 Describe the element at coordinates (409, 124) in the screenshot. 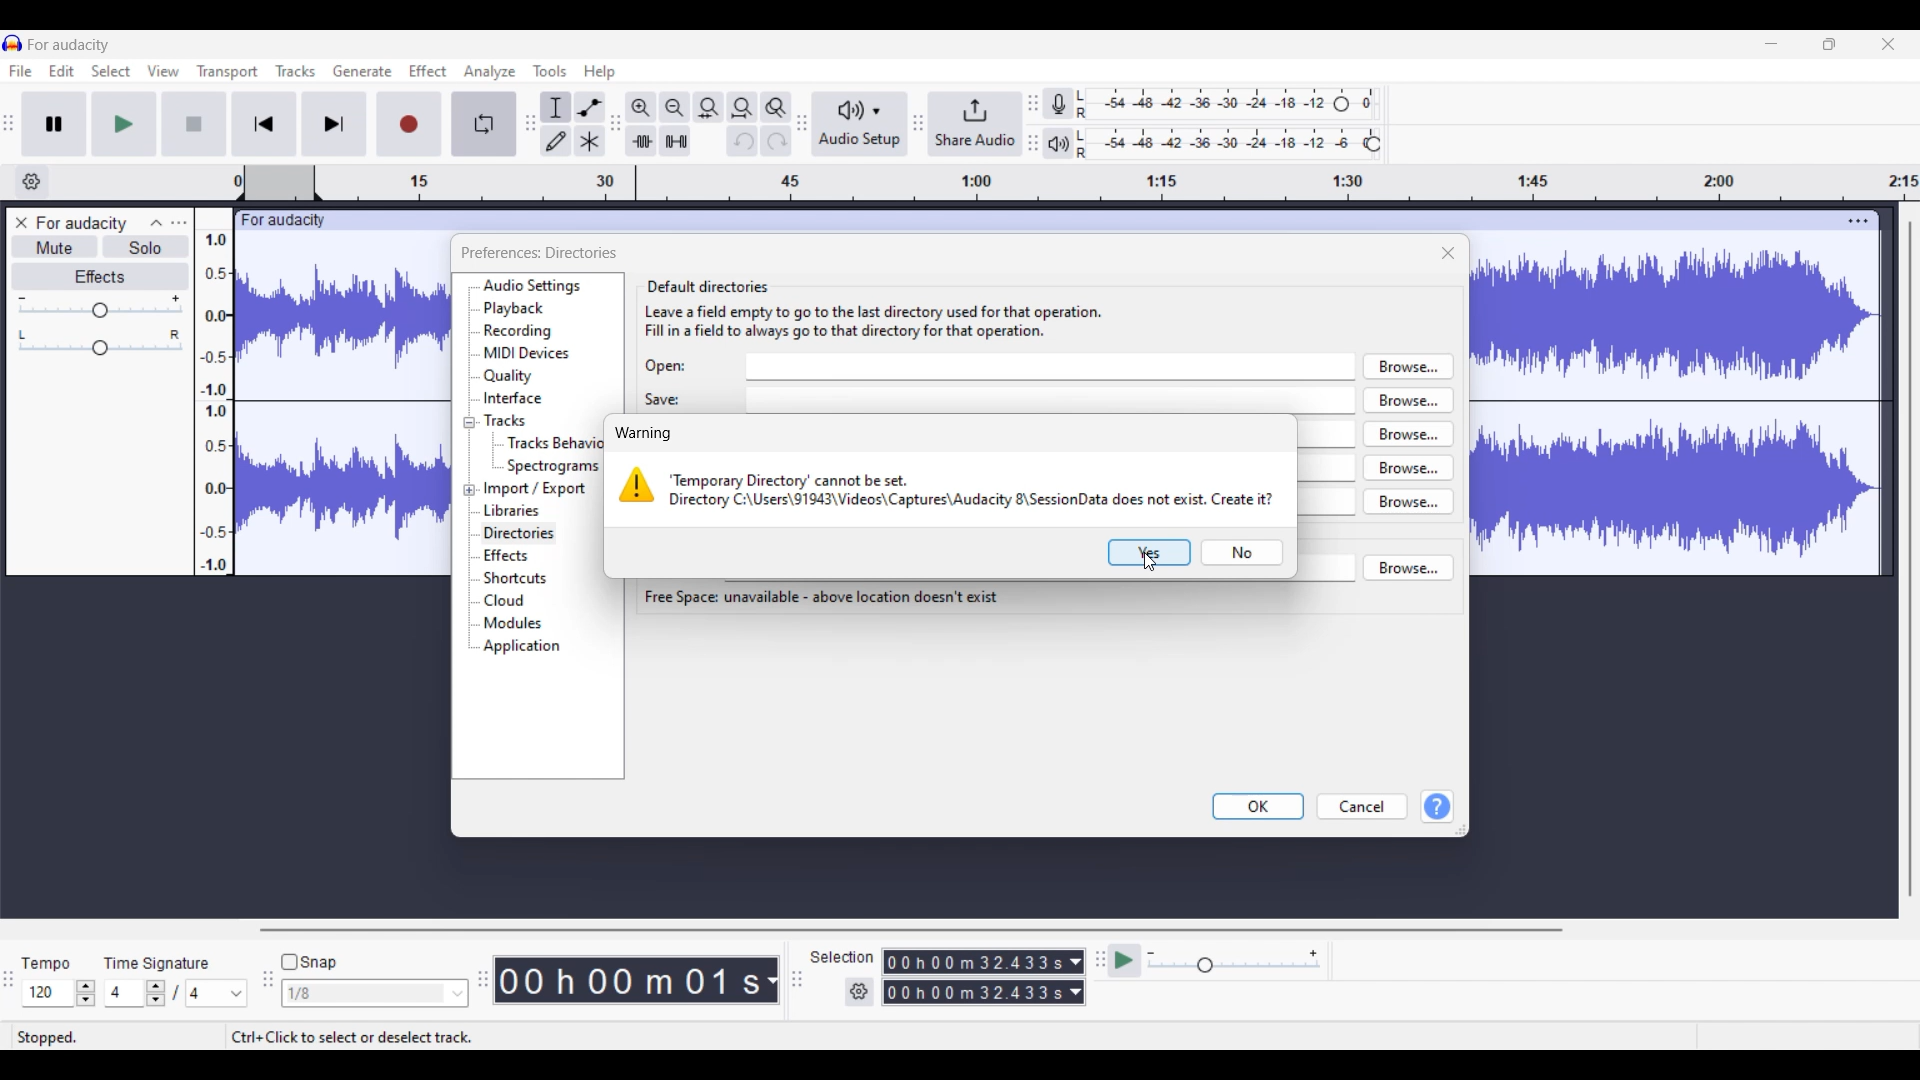

I see `Record/Record new track` at that location.